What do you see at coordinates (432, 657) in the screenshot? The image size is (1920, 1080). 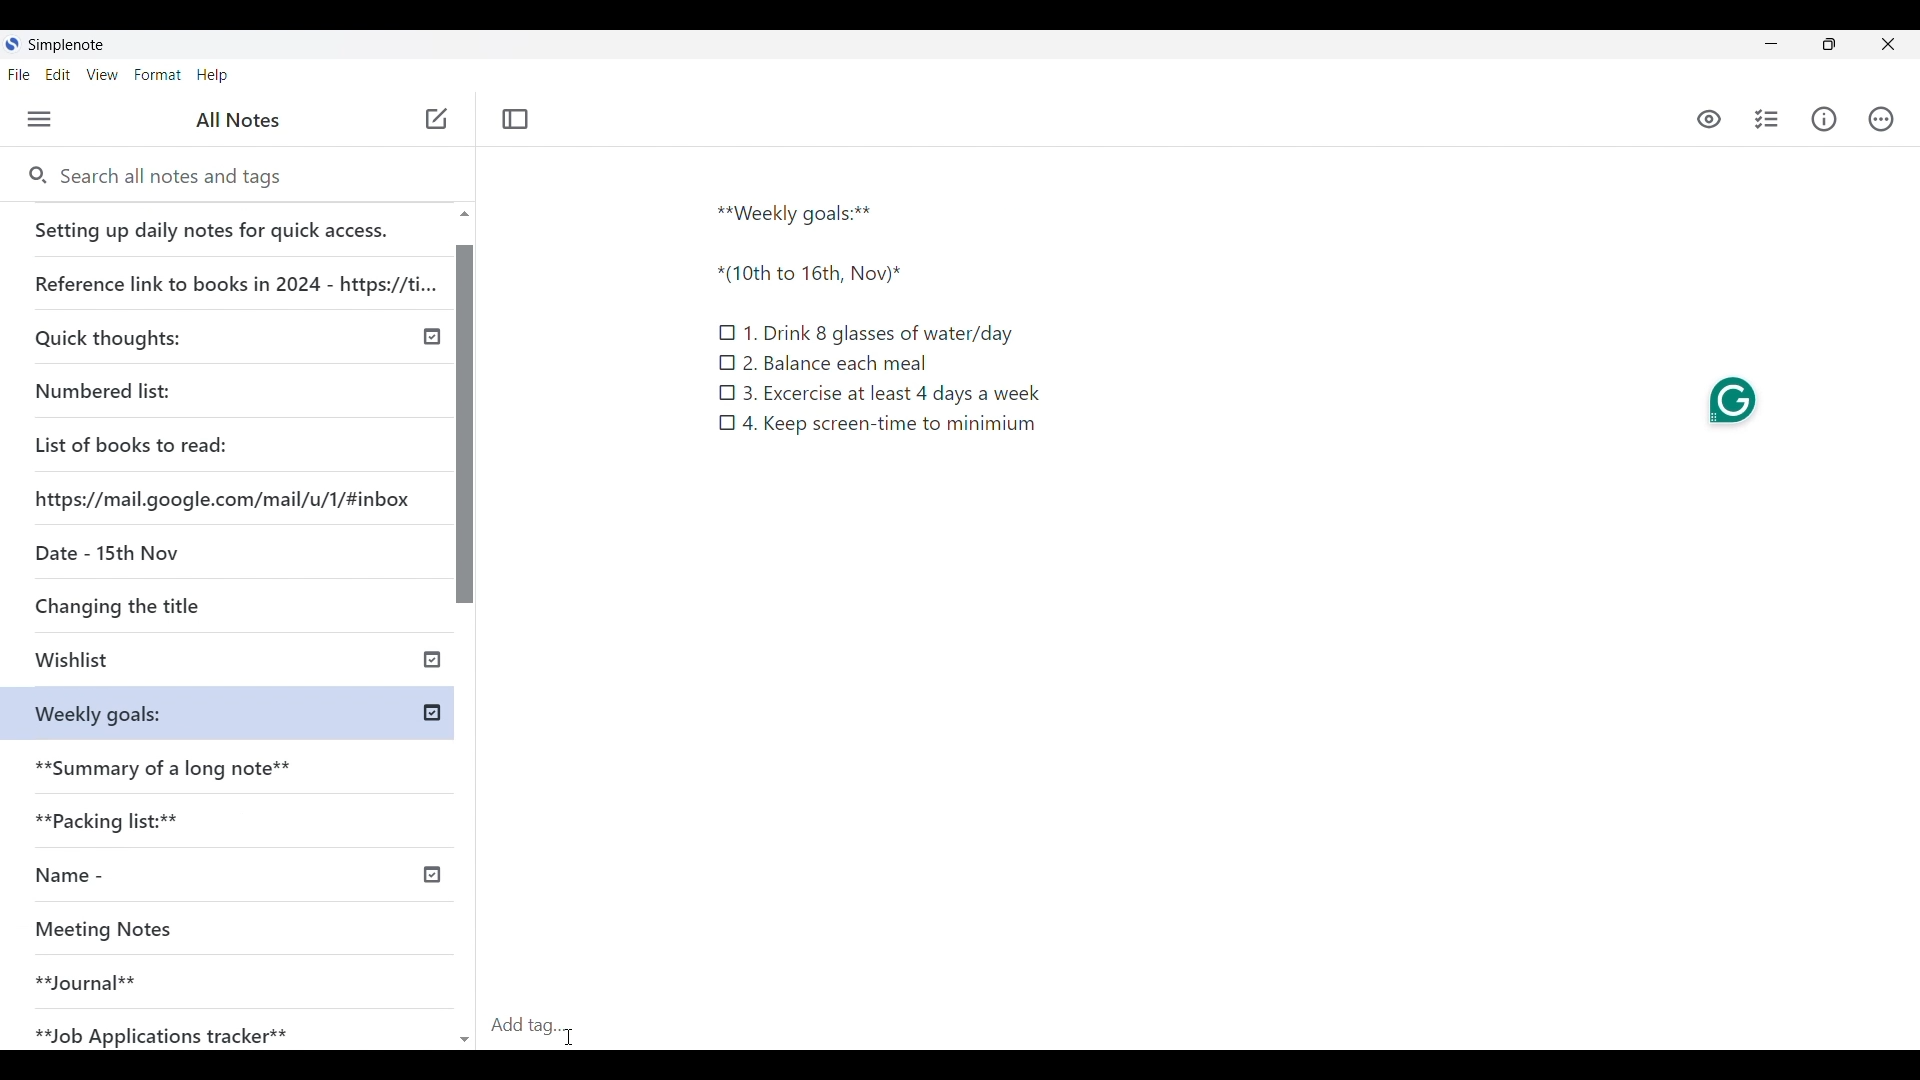 I see `published` at bounding box center [432, 657].